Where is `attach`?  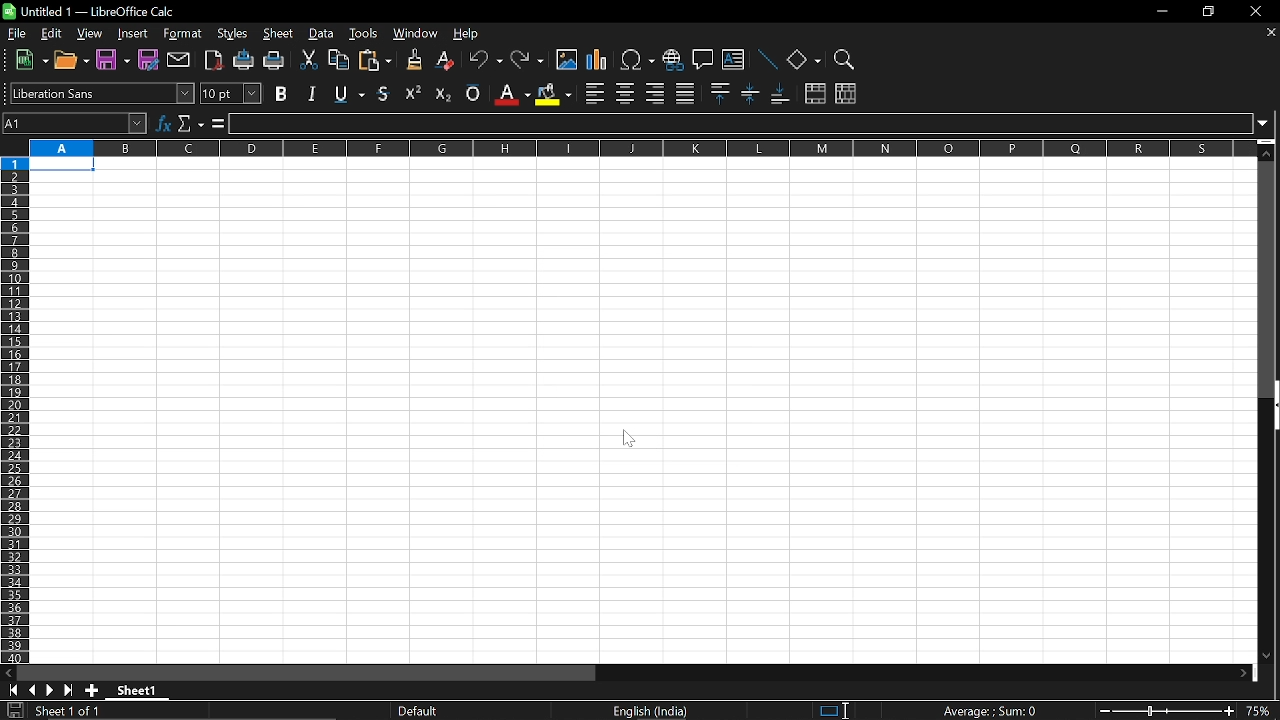 attach is located at coordinates (180, 61).